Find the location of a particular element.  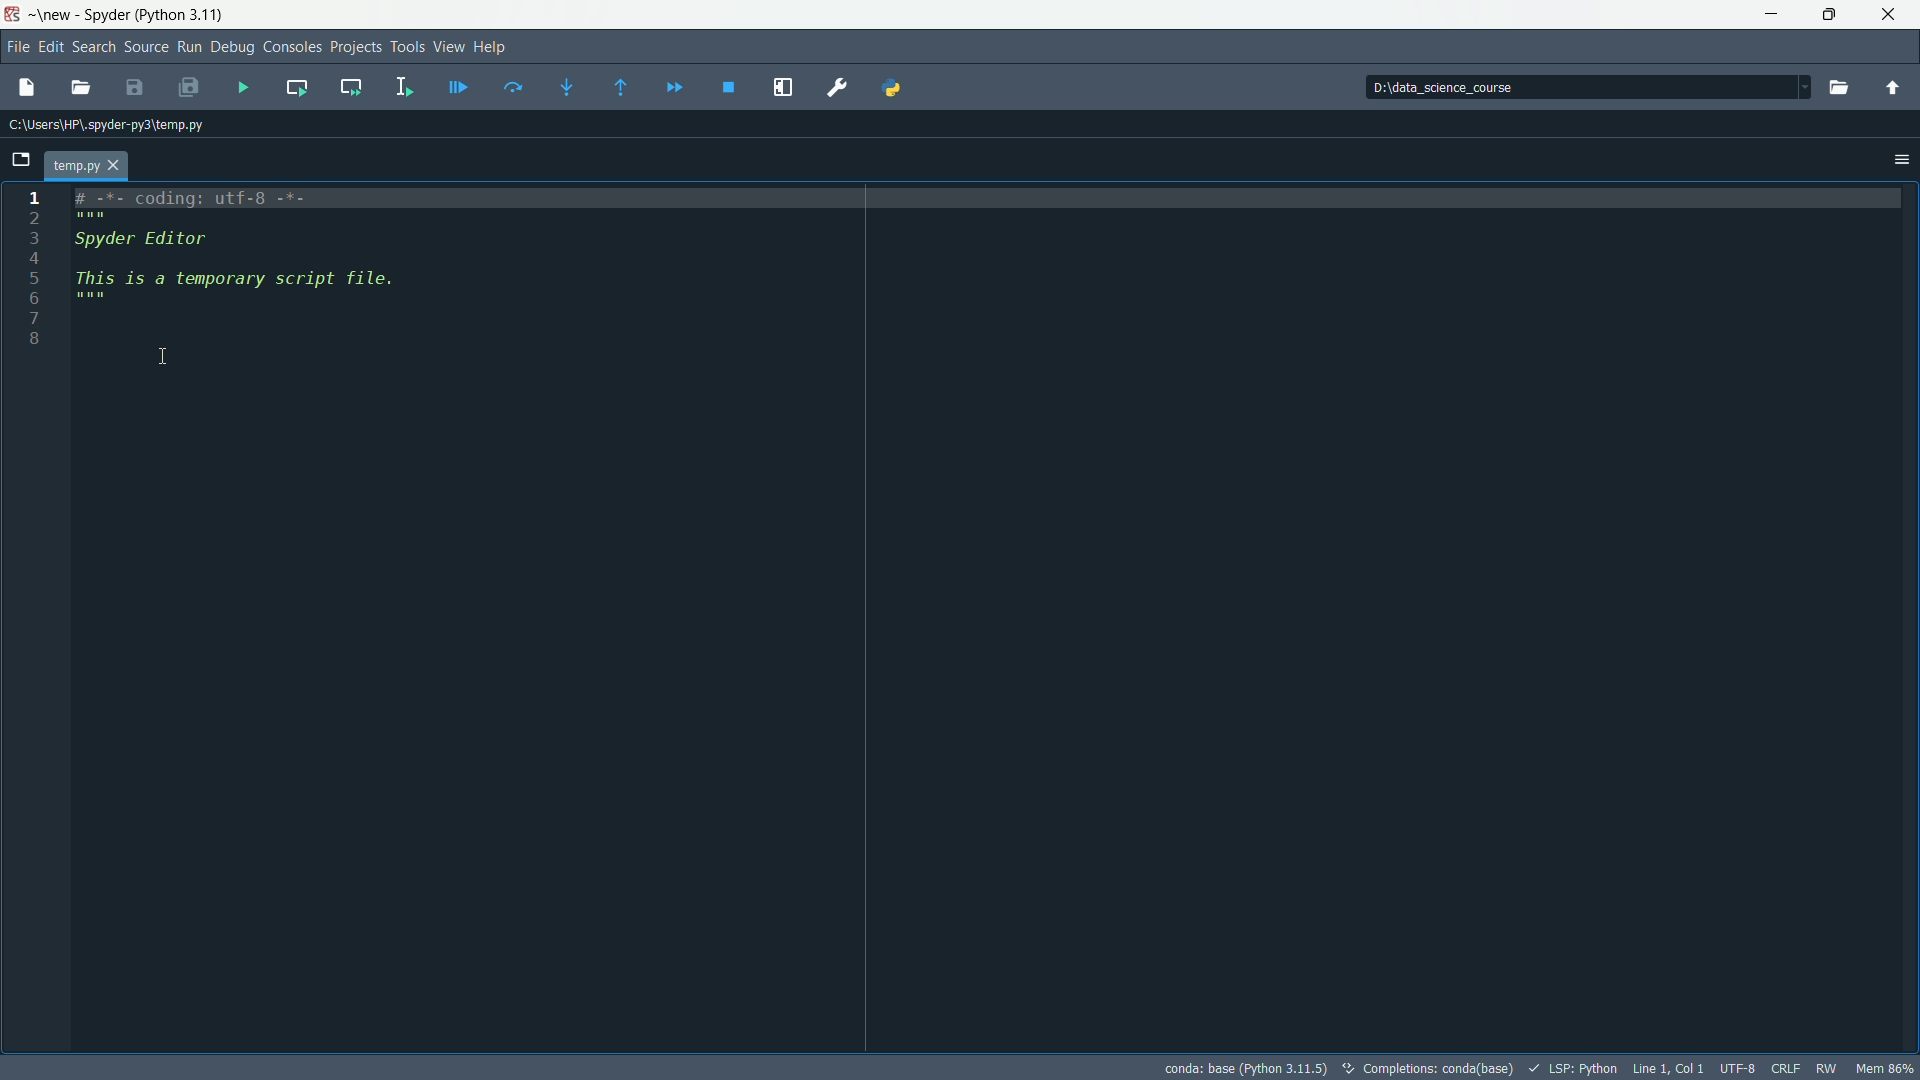

7 is located at coordinates (80, 322).